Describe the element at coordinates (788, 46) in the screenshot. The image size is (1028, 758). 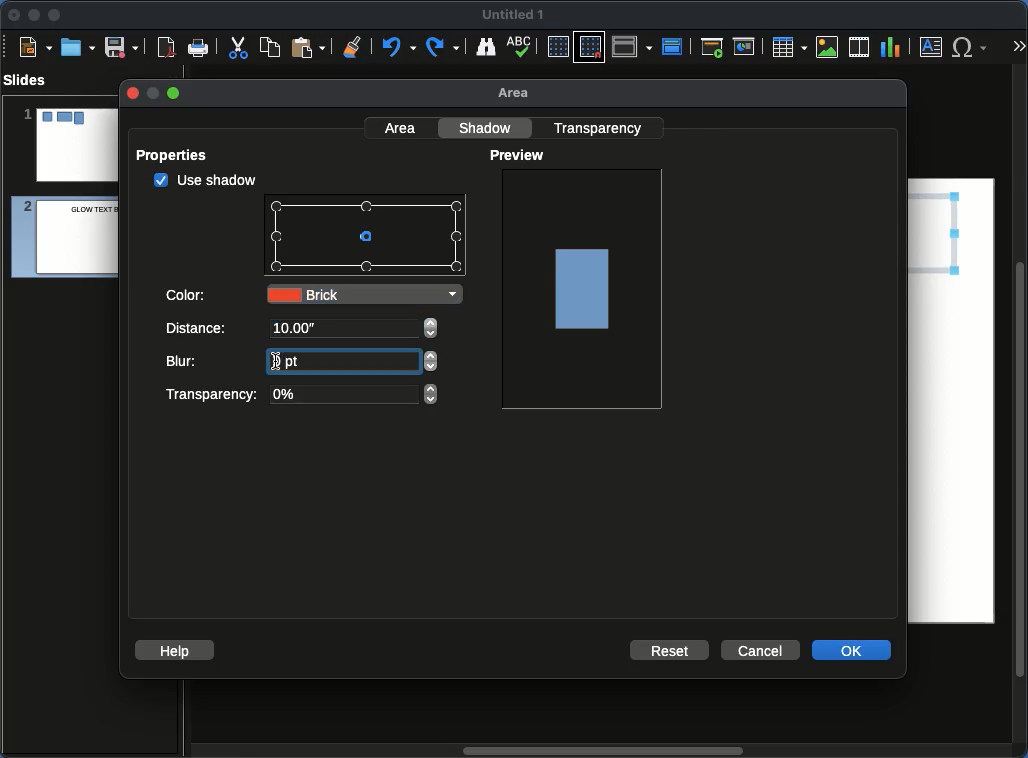
I see `Table` at that location.